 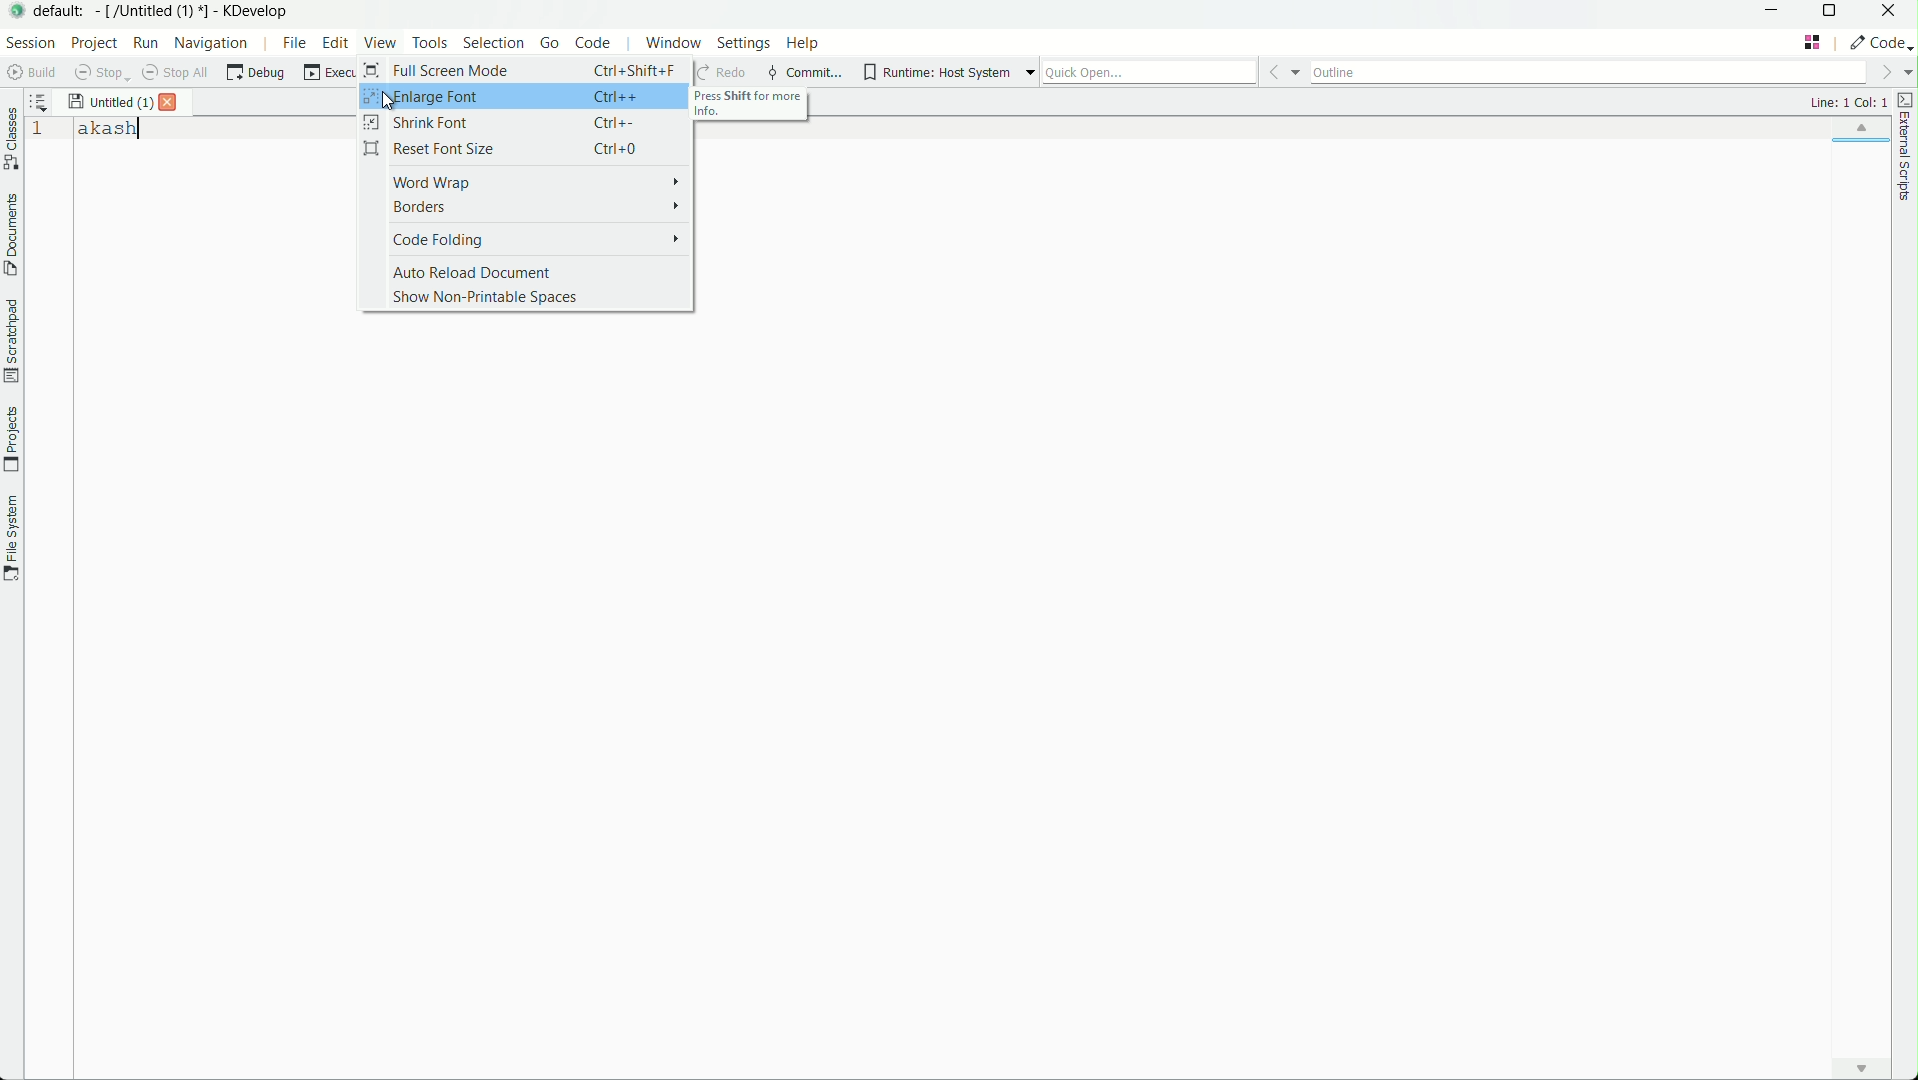 I want to click on stop, so click(x=100, y=73).